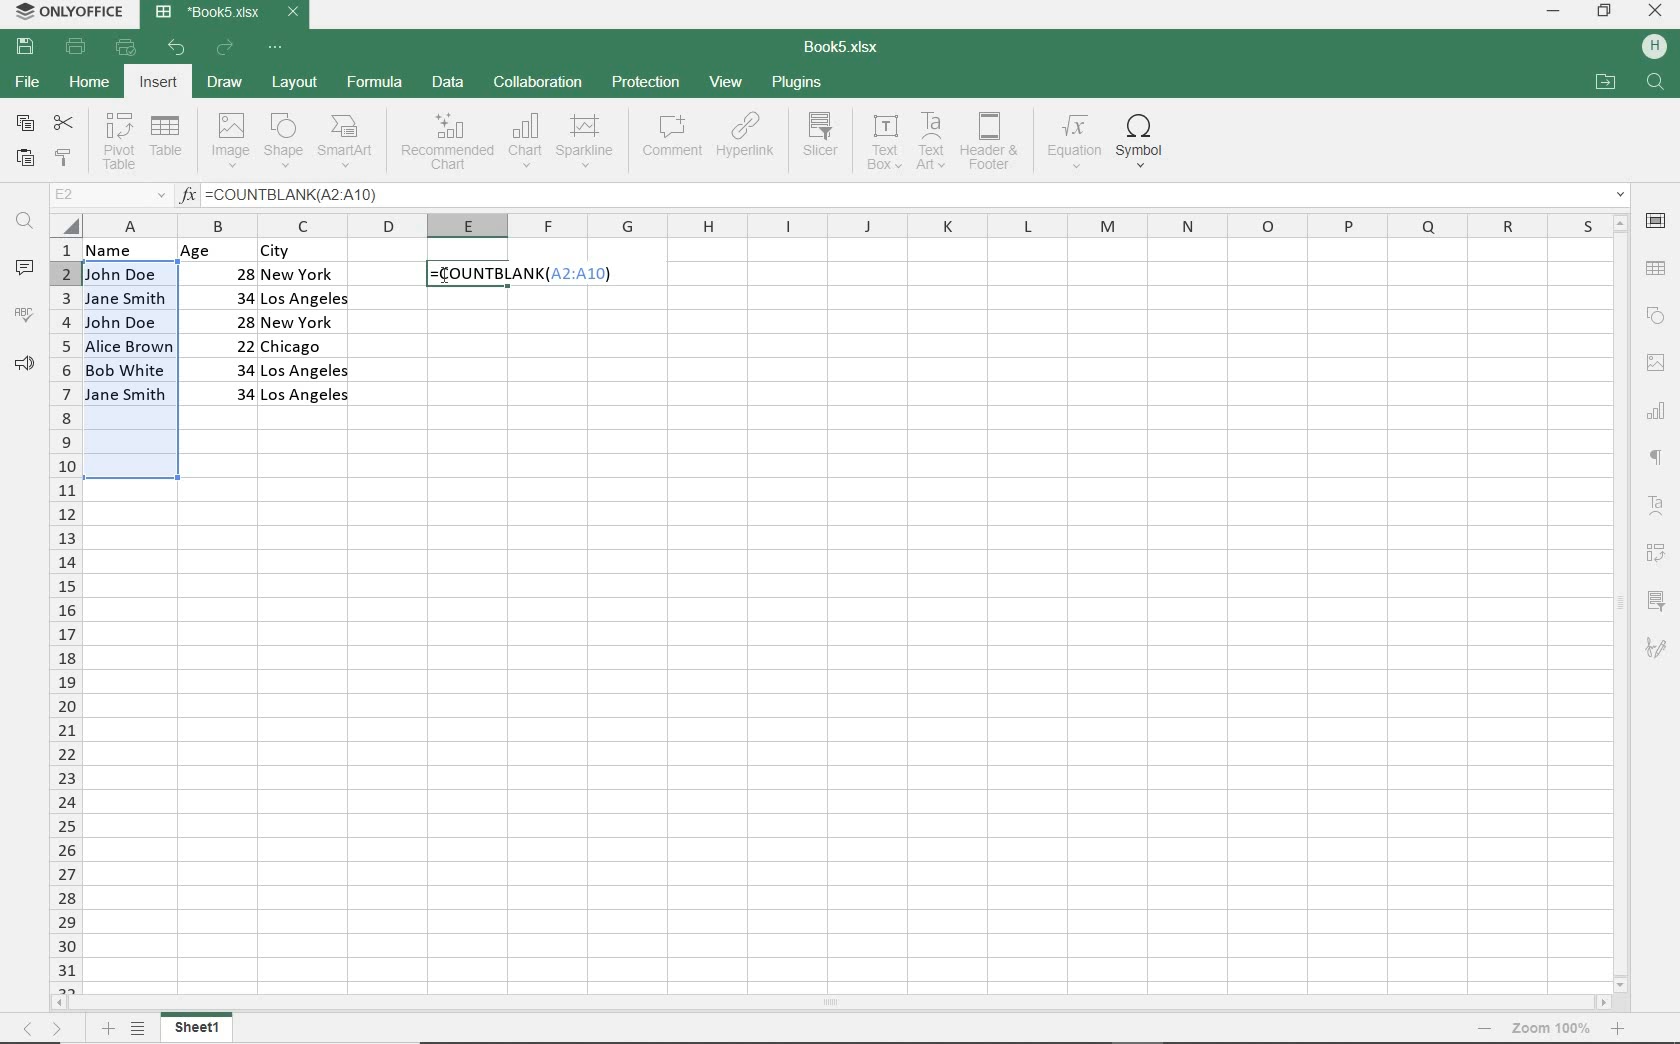 The height and width of the screenshot is (1044, 1680). I want to click on SCROLLBAR, so click(1617, 603).